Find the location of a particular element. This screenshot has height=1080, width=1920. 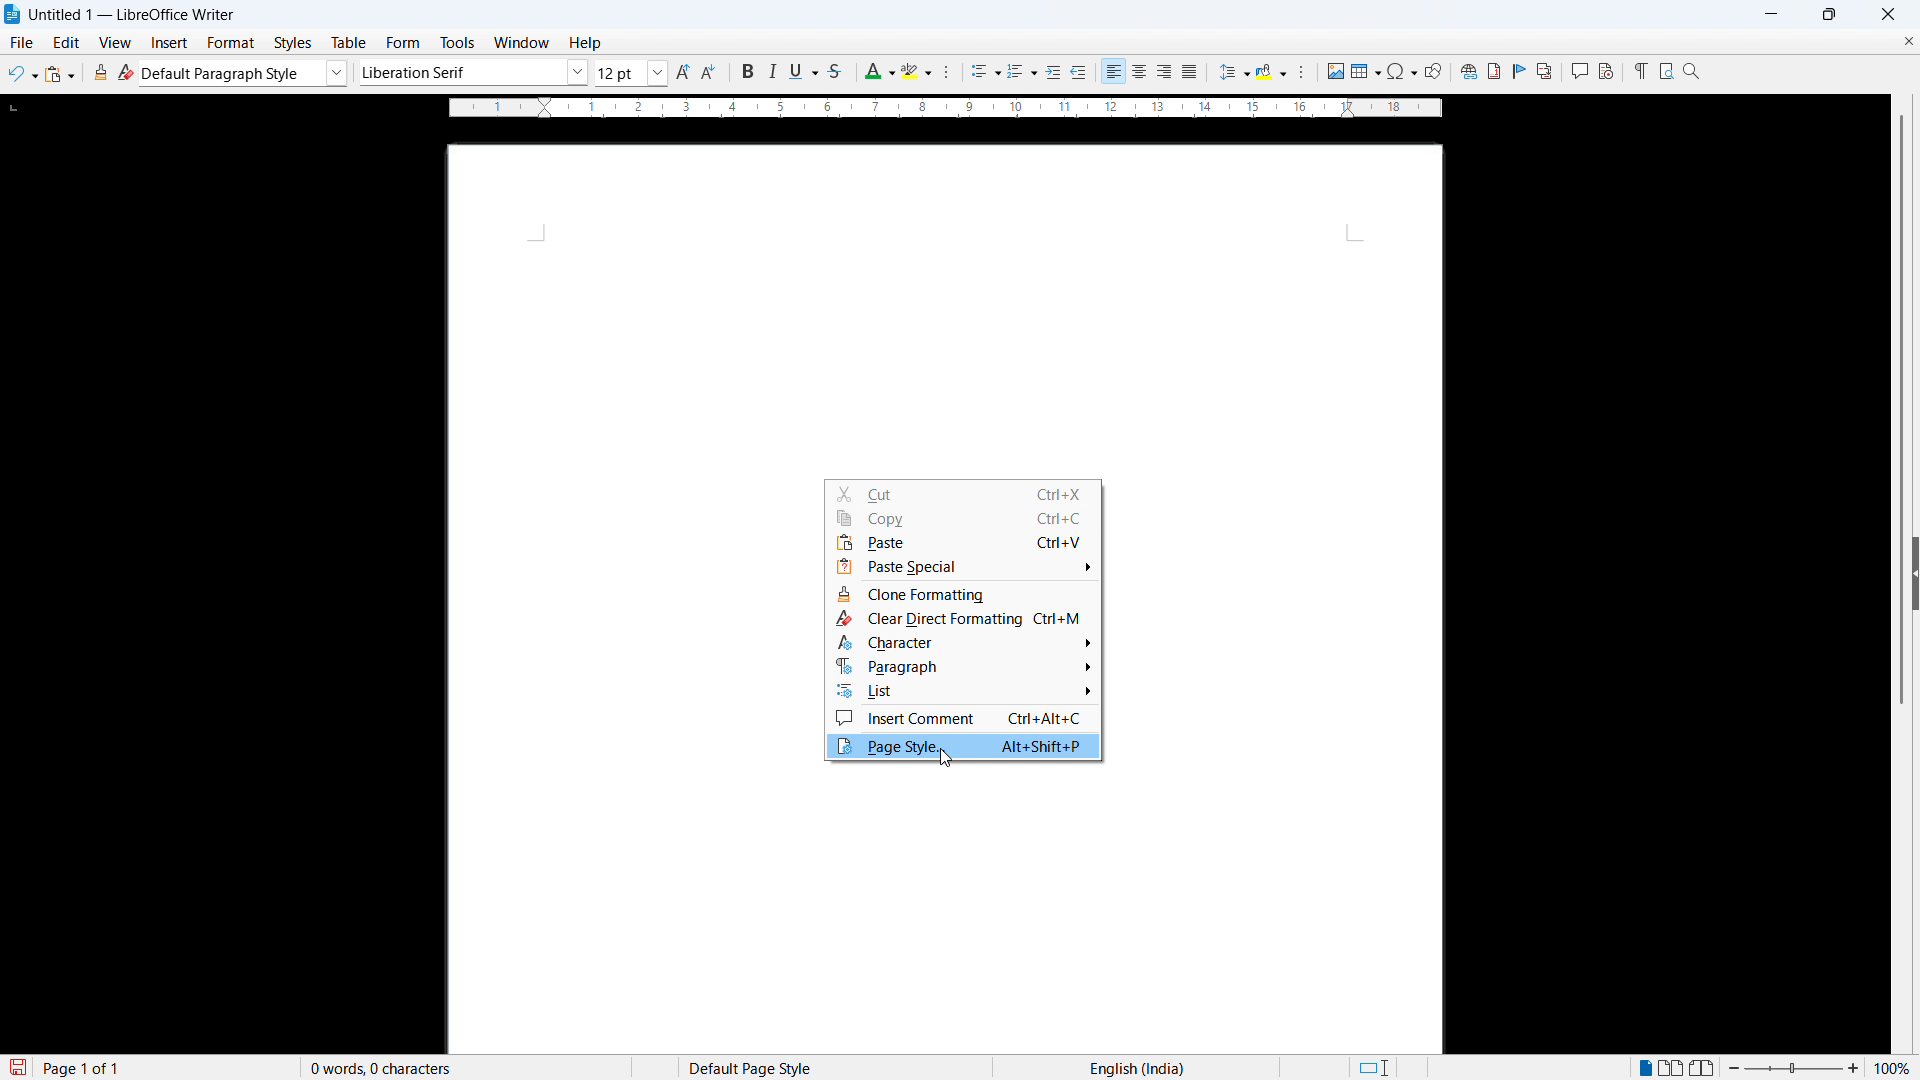

Paste  is located at coordinates (963, 543).